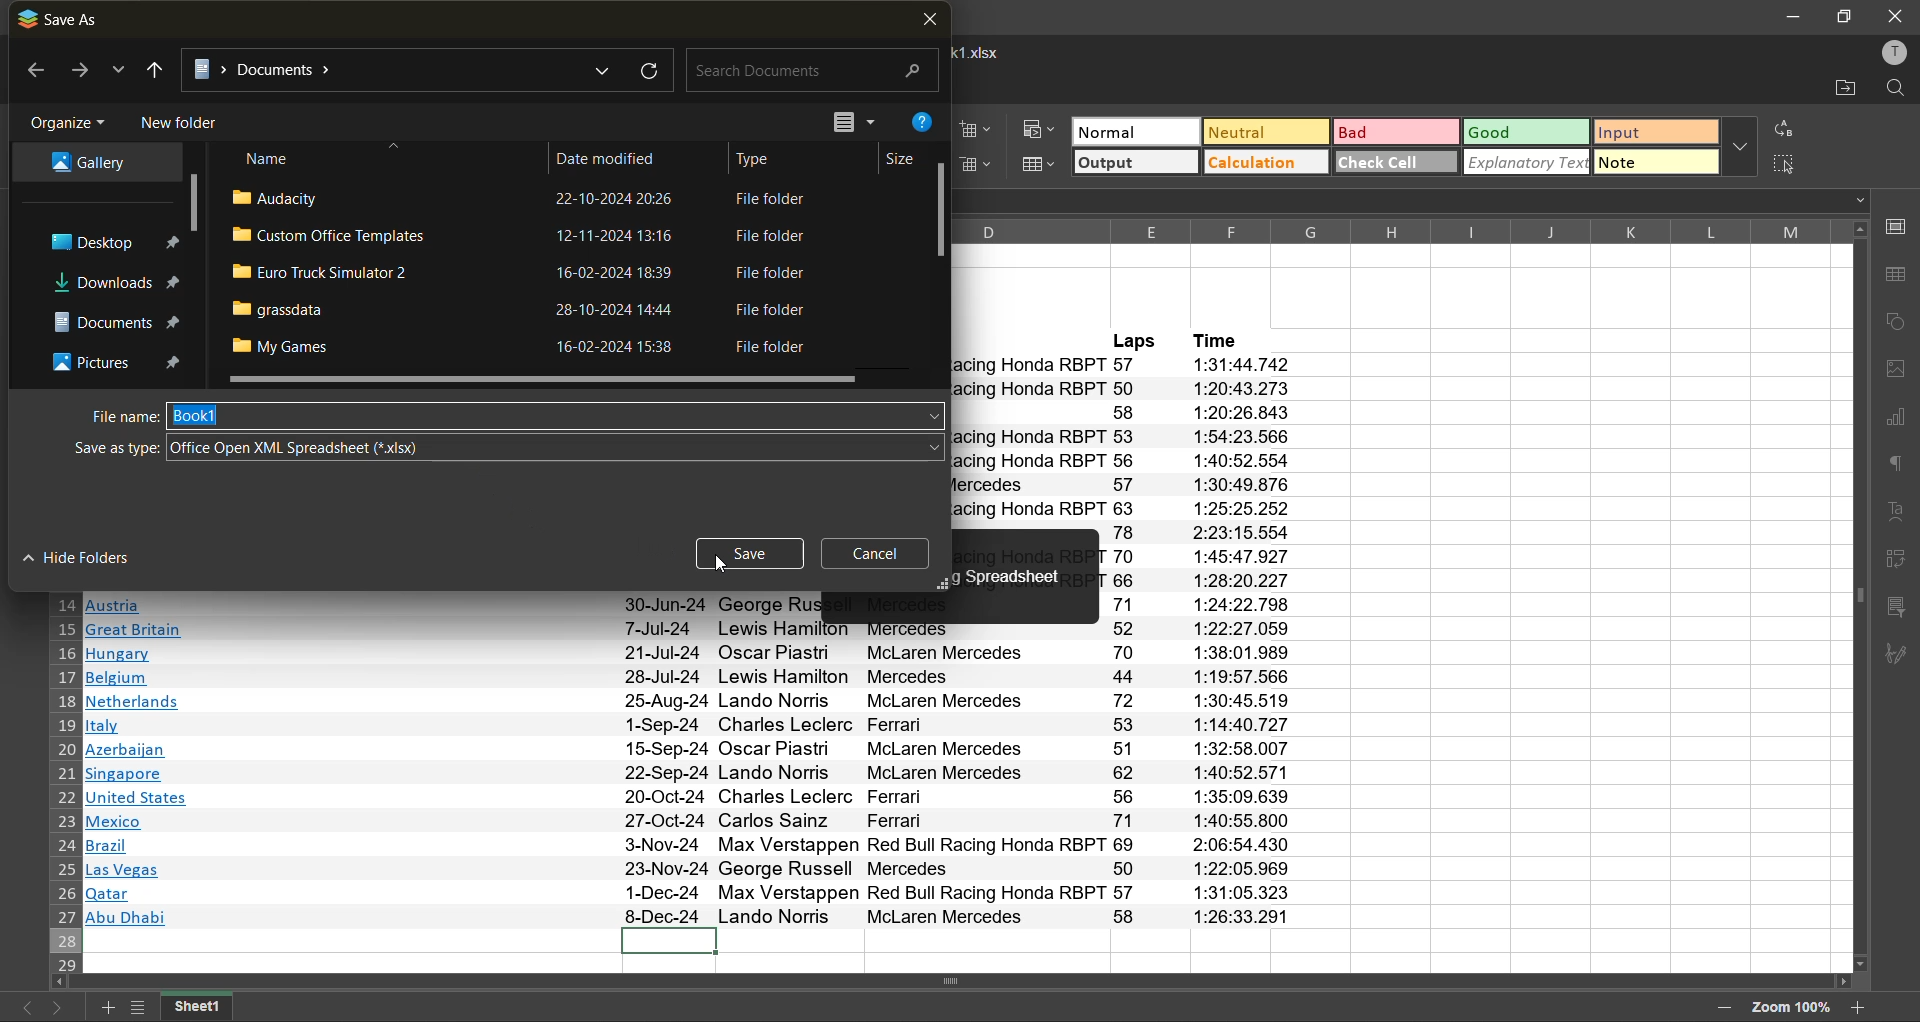  What do you see at coordinates (1727, 1009) in the screenshot?
I see `zoom out` at bounding box center [1727, 1009].